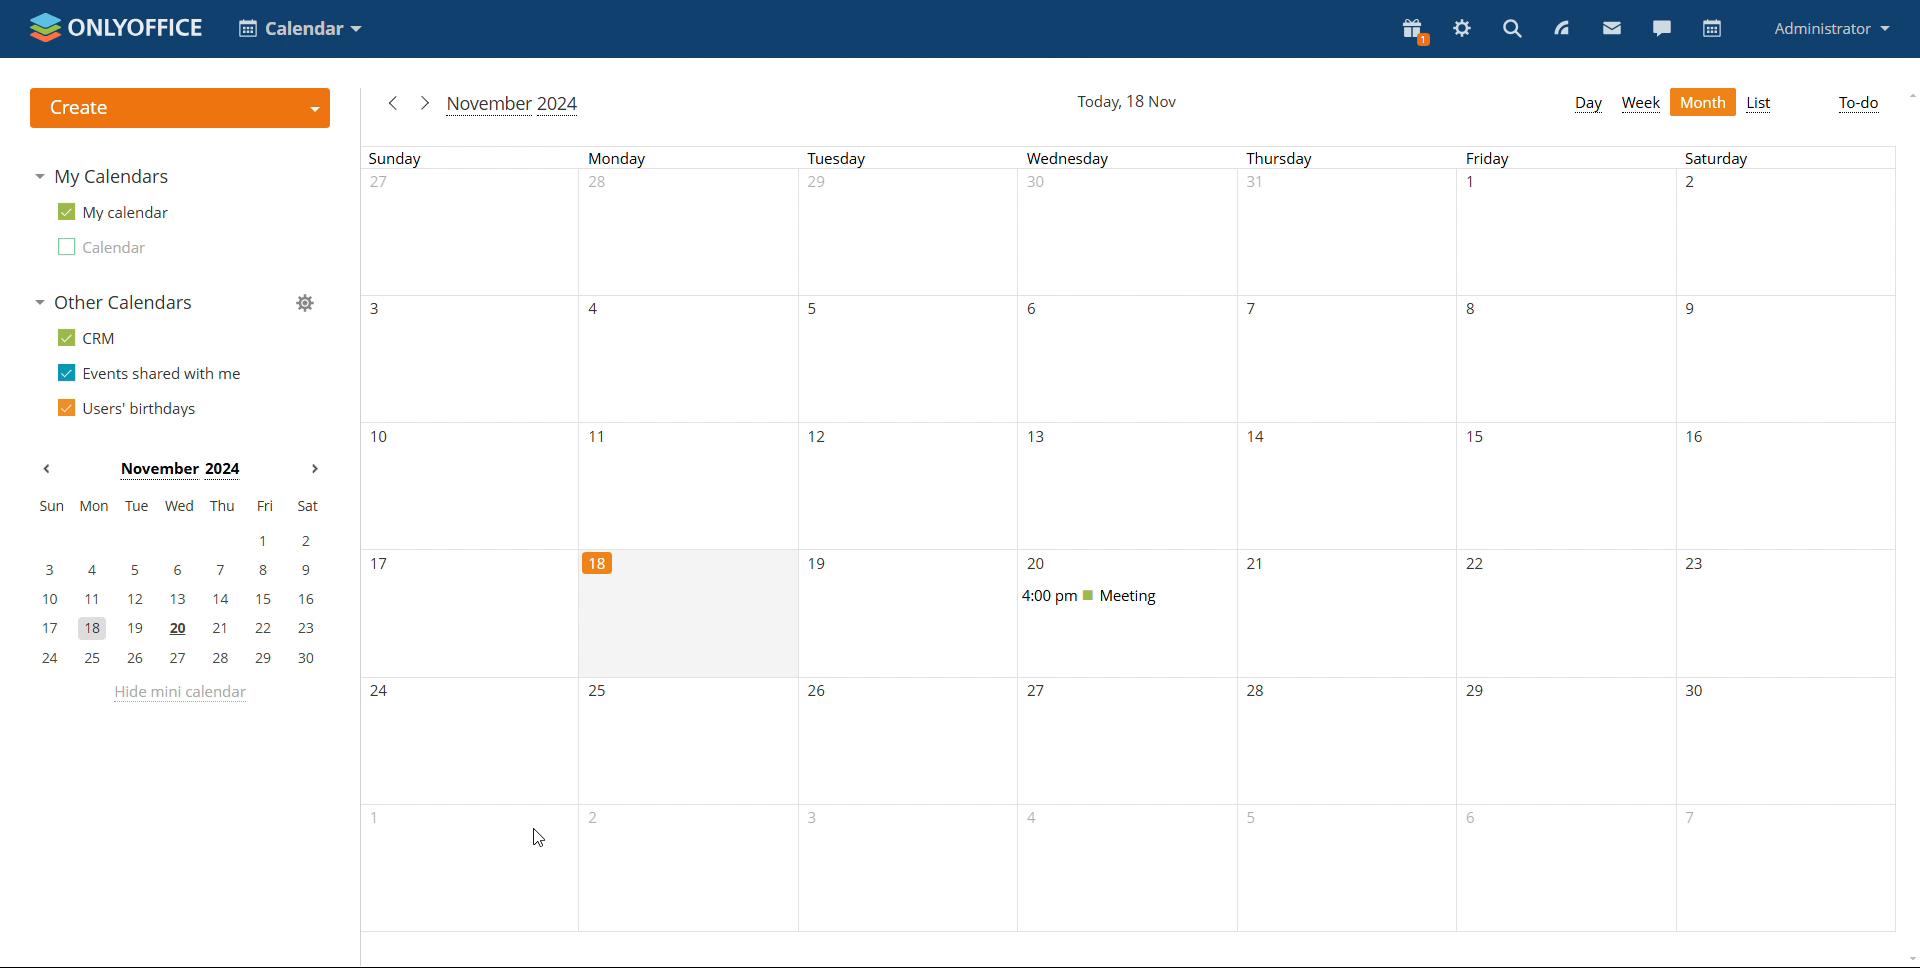  What do you see at coordinates (687, 614) in the screenshot?
I see `cell for current date` at bounding box center [687, 614].